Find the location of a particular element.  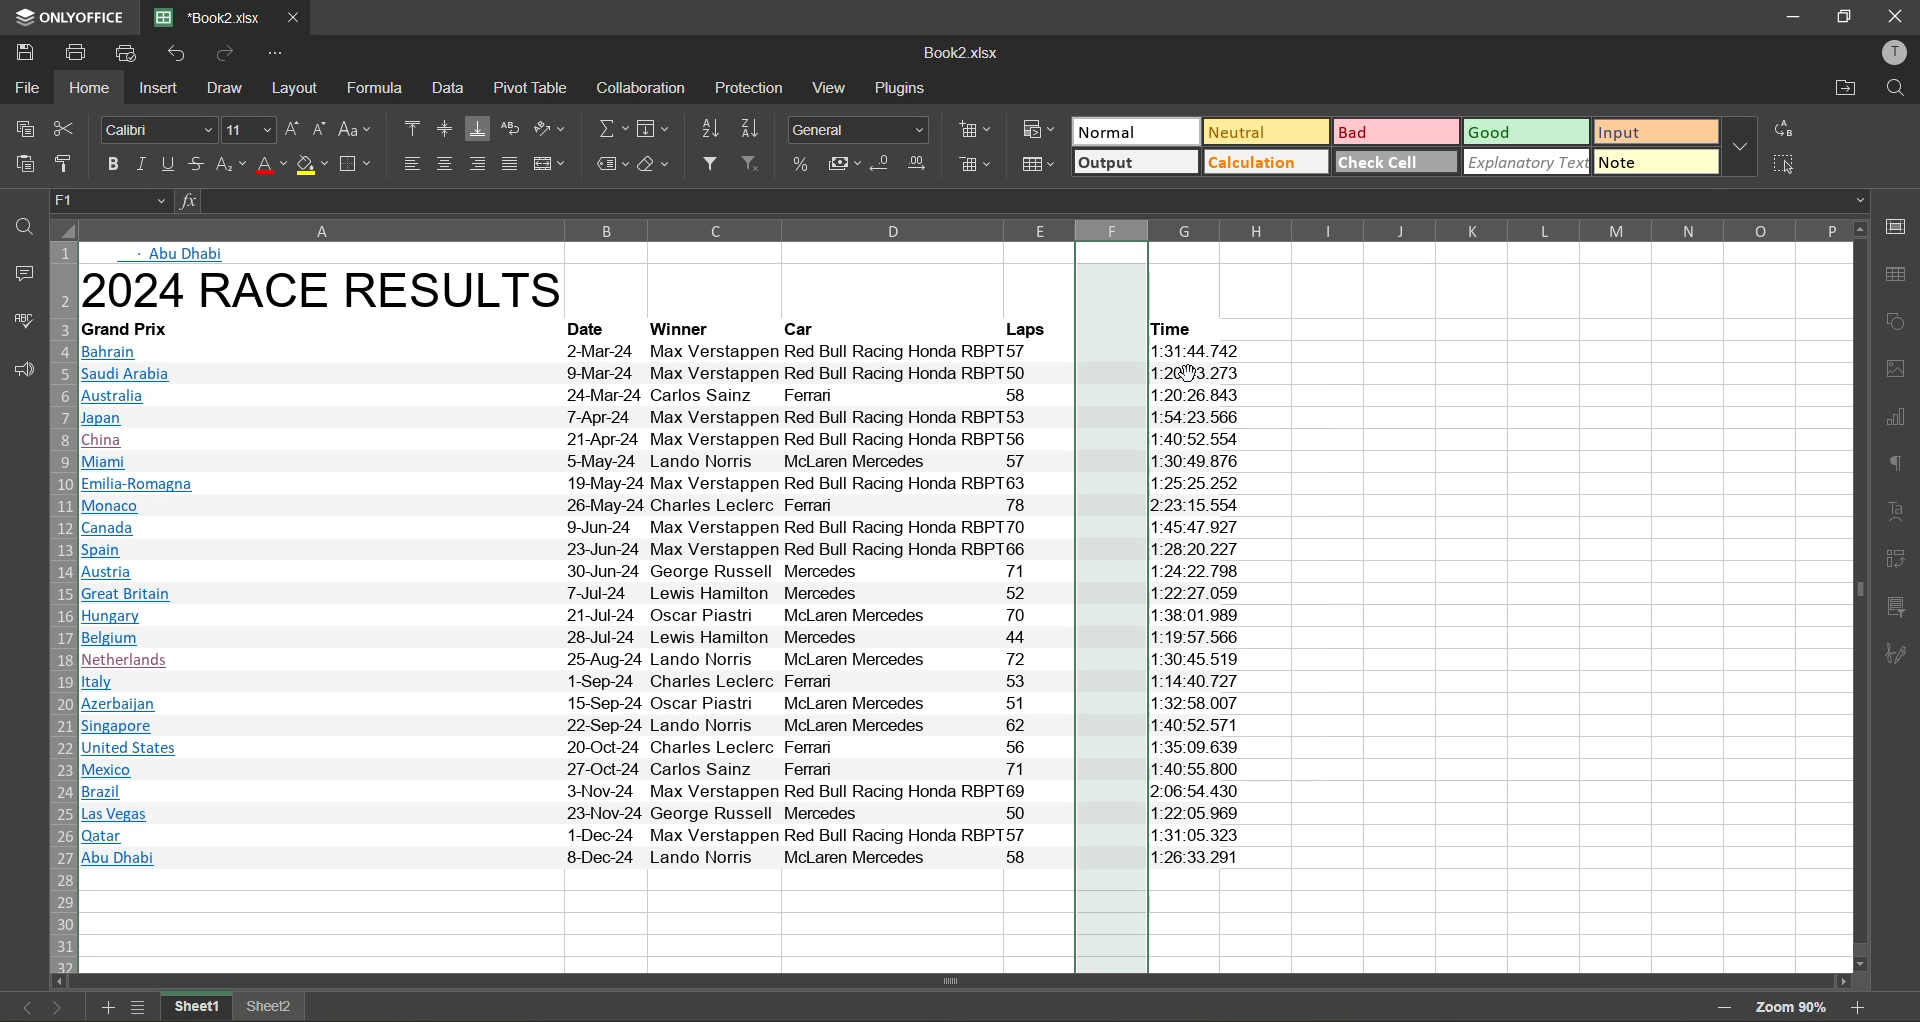

11:30:45.519 is located at coordinates (1195, 659).